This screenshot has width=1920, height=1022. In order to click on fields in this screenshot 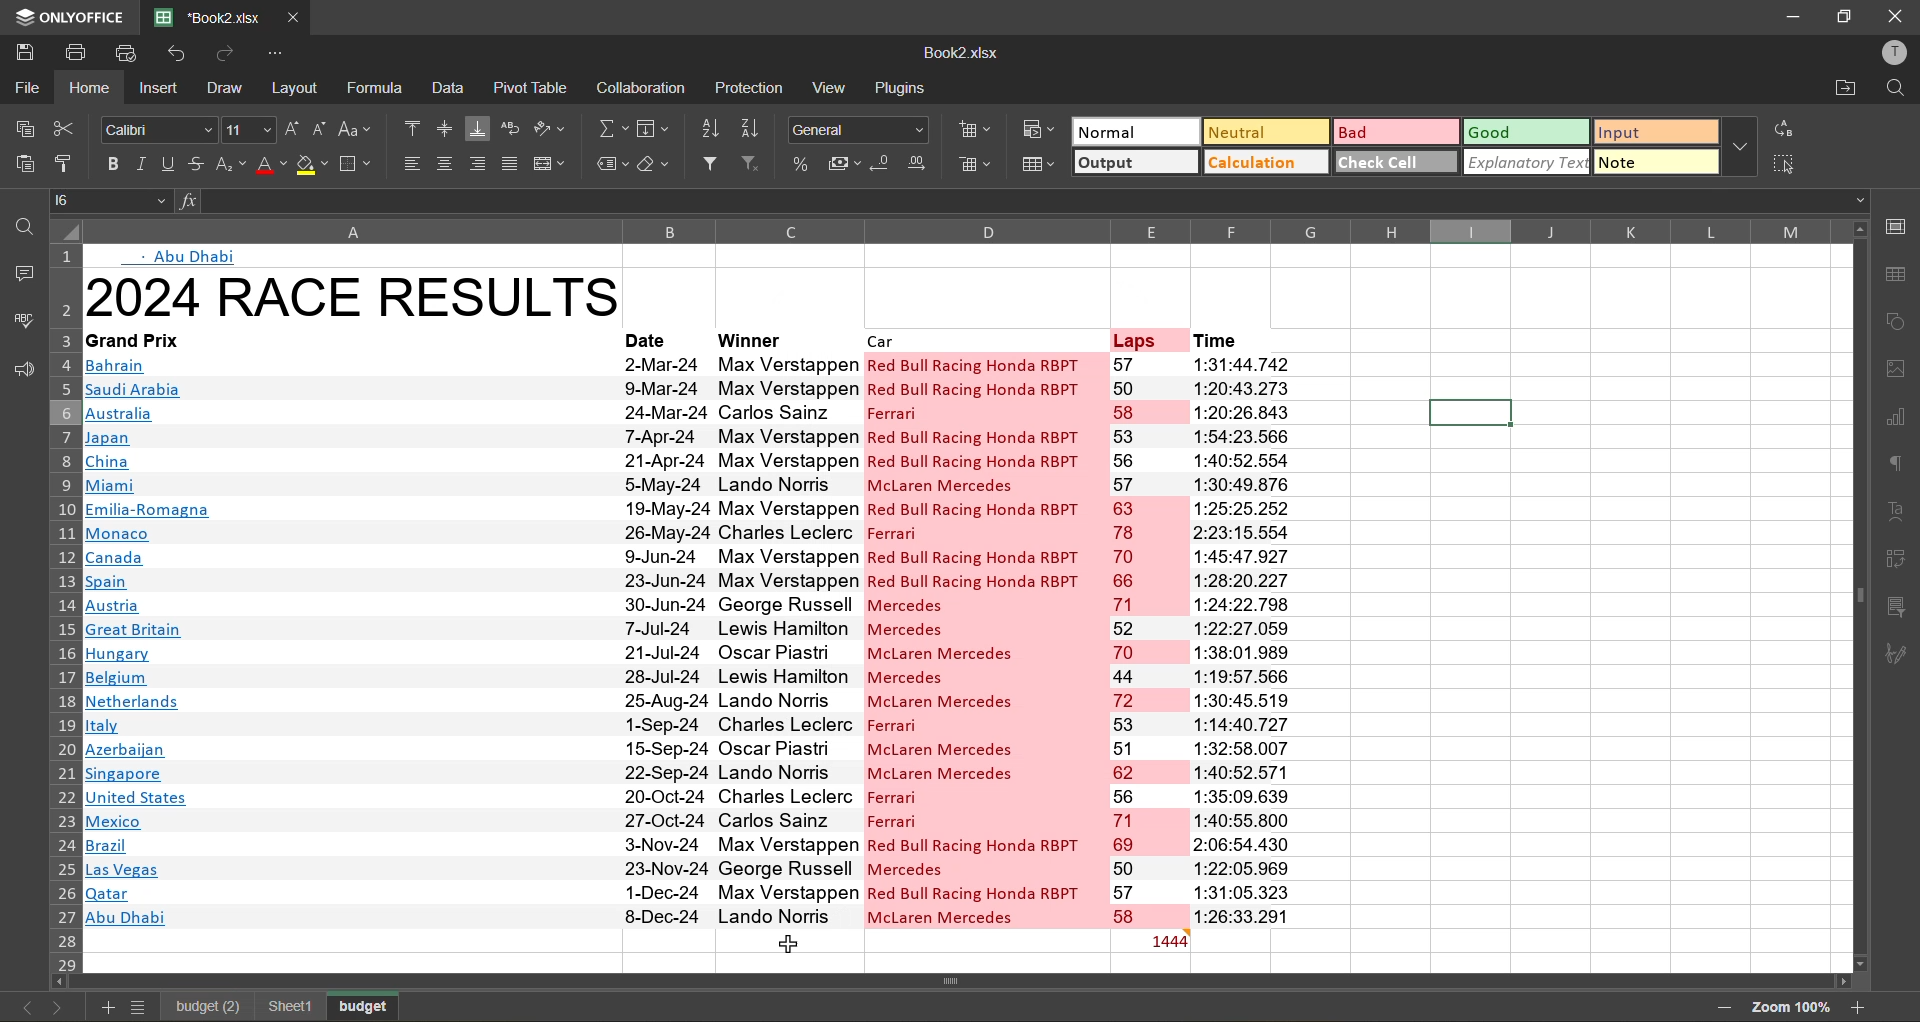, I will do `click(654, 130)`.